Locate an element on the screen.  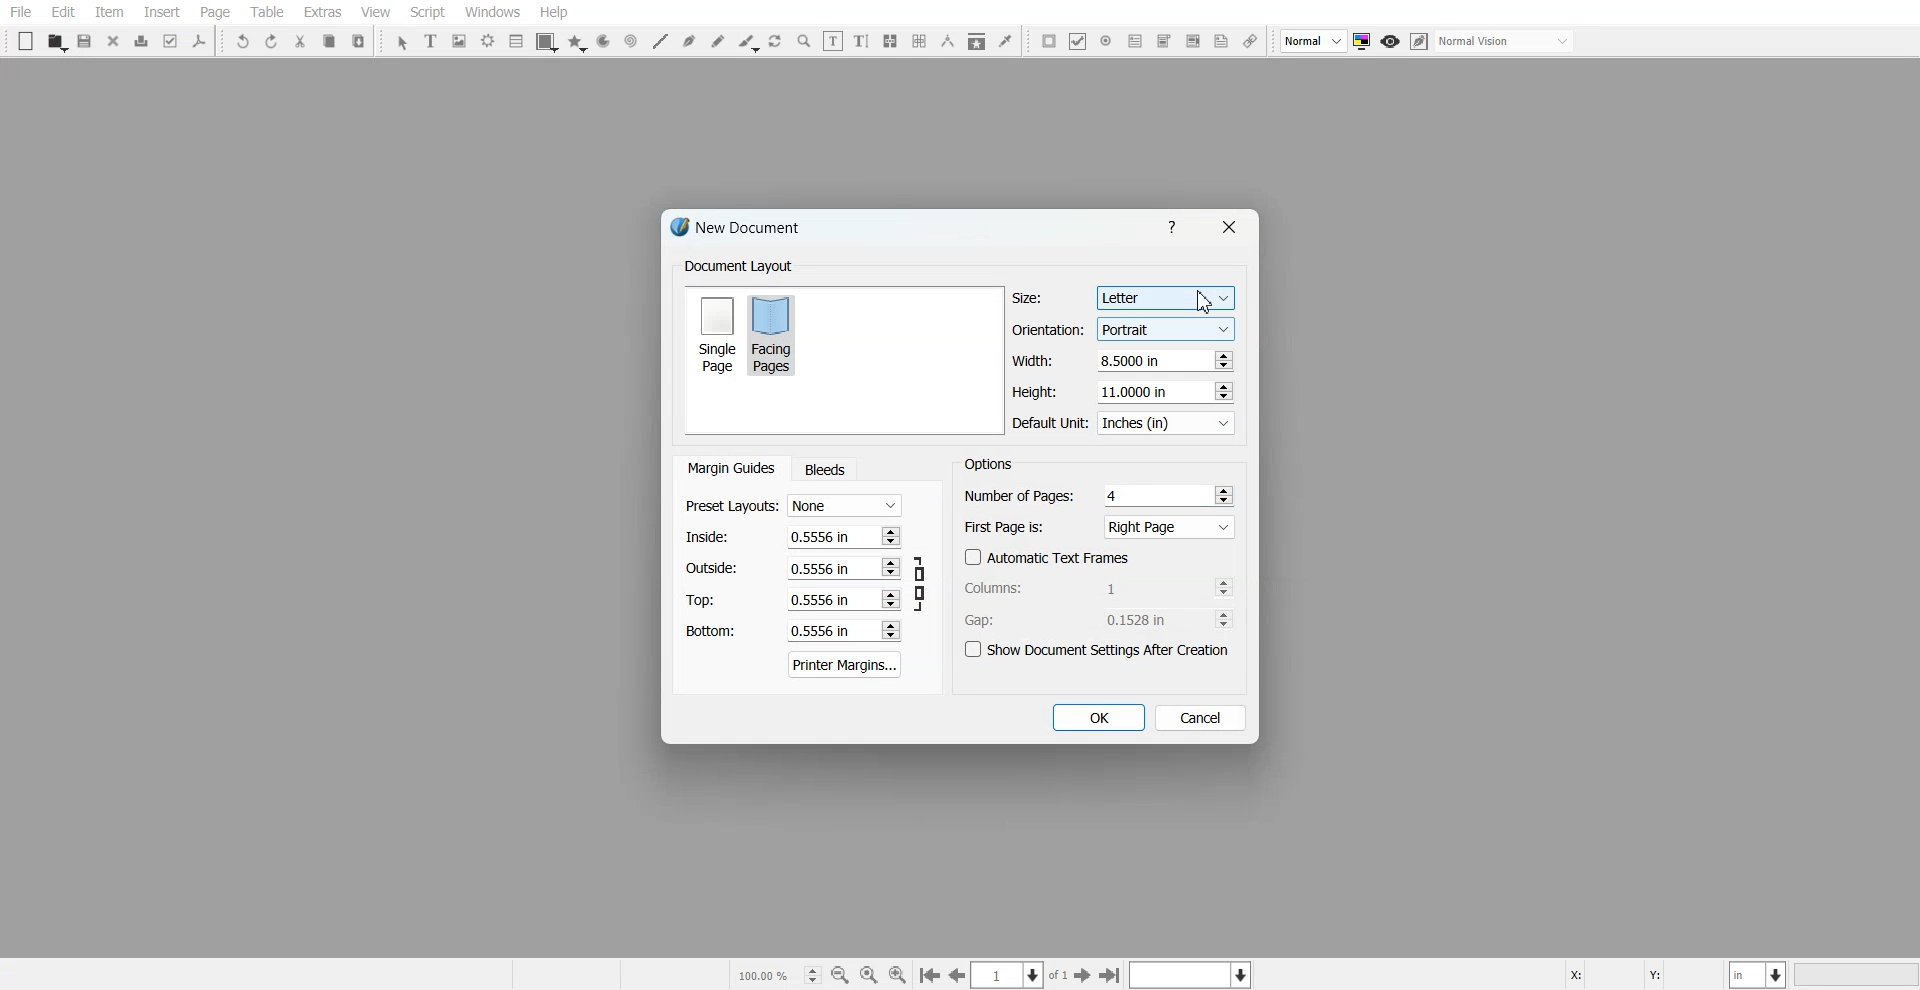
Select visual appearance of the display is located at coordinates (1506, 42).